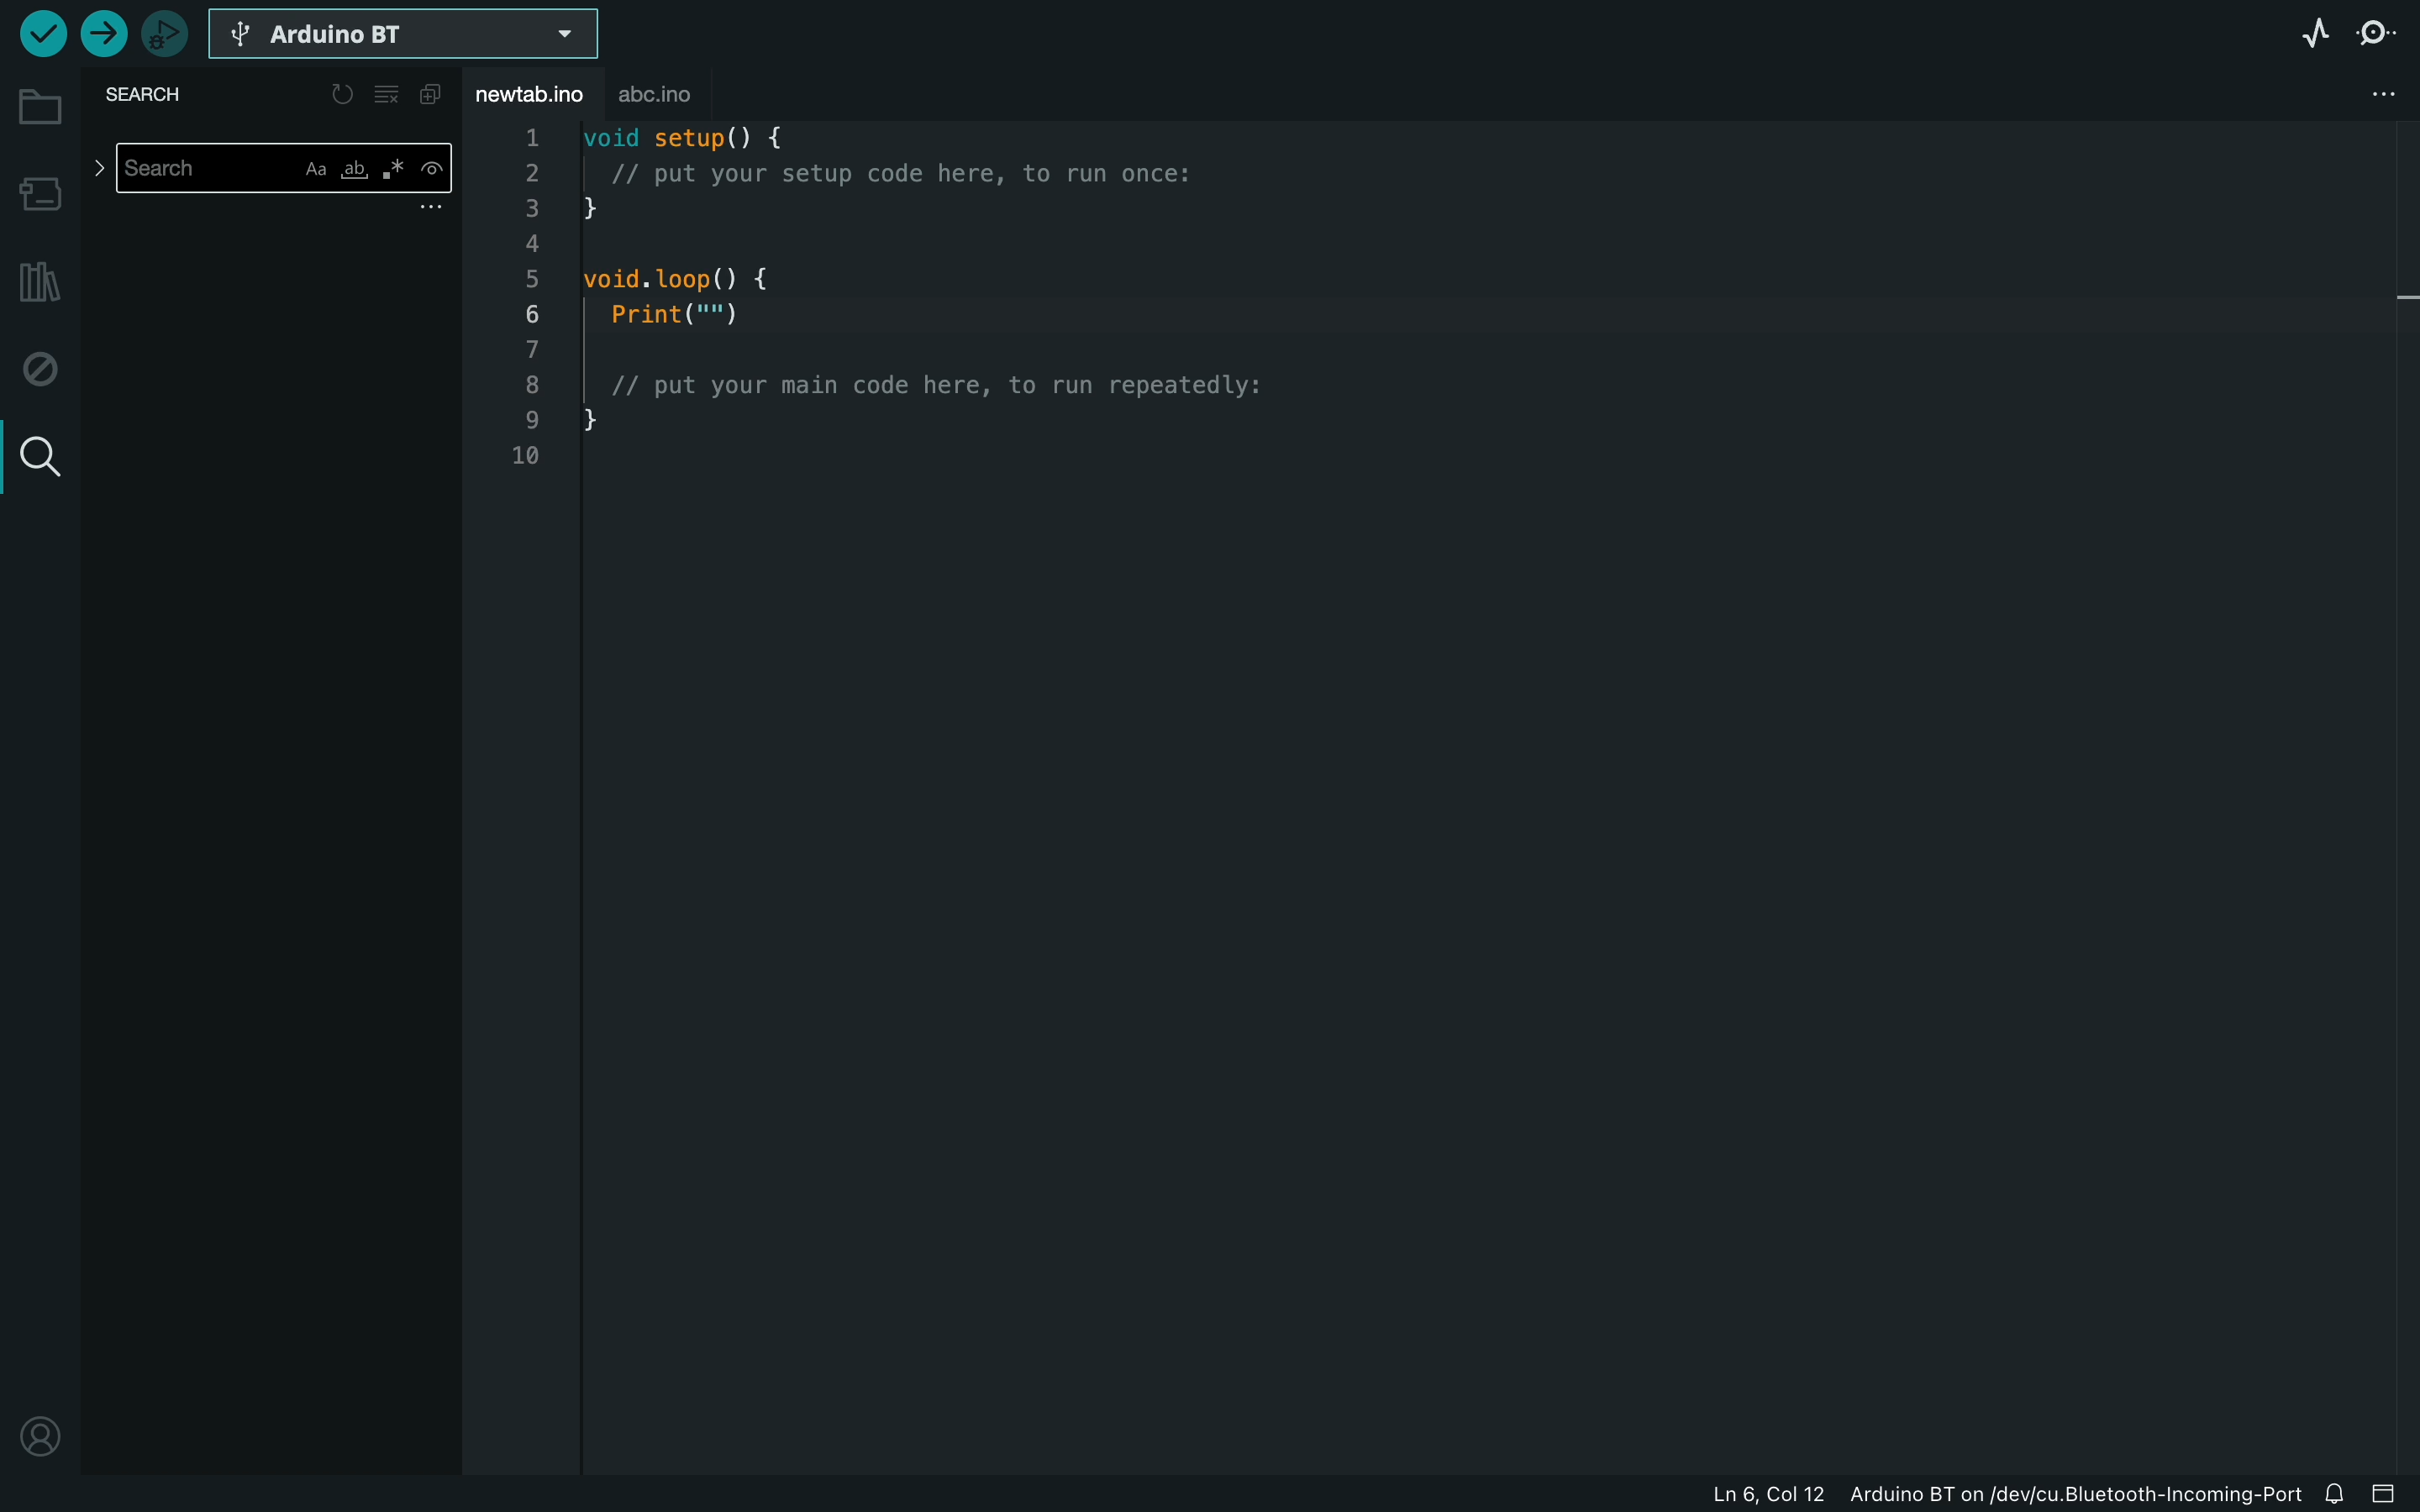  I want to click on library manager, so click(35, 286).